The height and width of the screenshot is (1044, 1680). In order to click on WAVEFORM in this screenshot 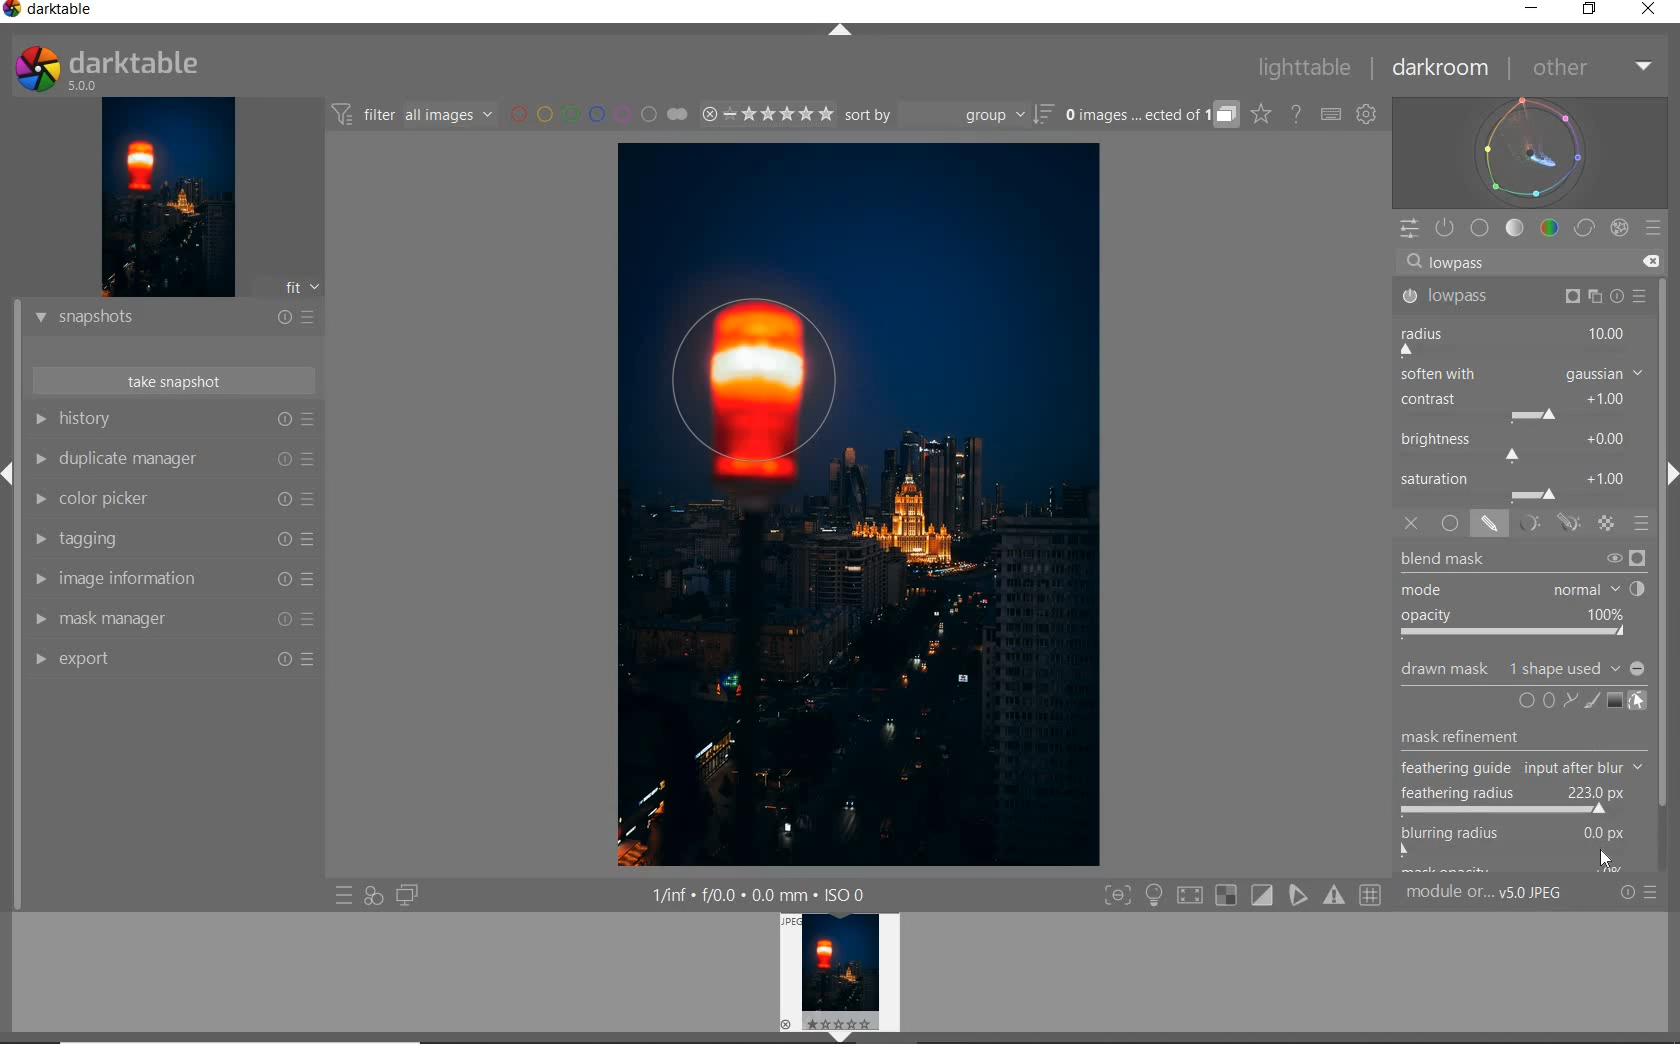, I will do `click(1533, 151)`.